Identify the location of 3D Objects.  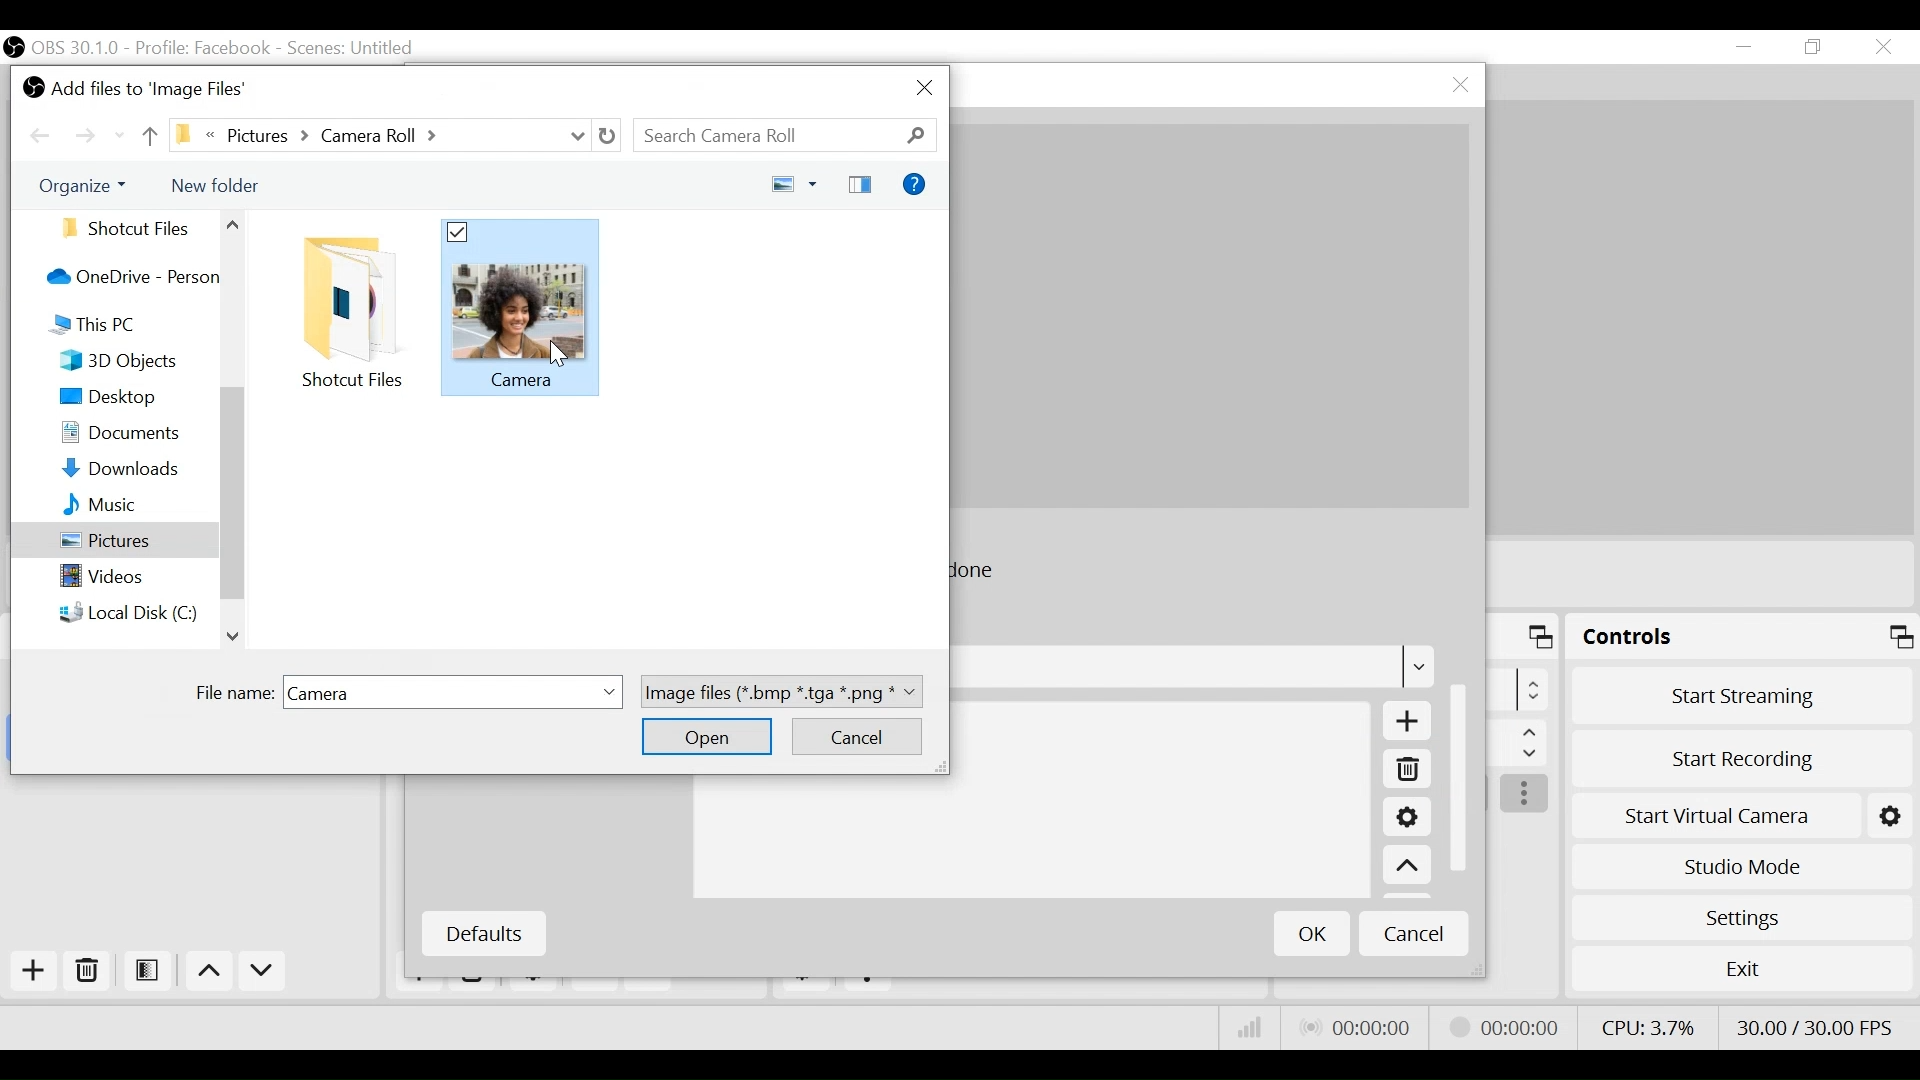
(136, 363).